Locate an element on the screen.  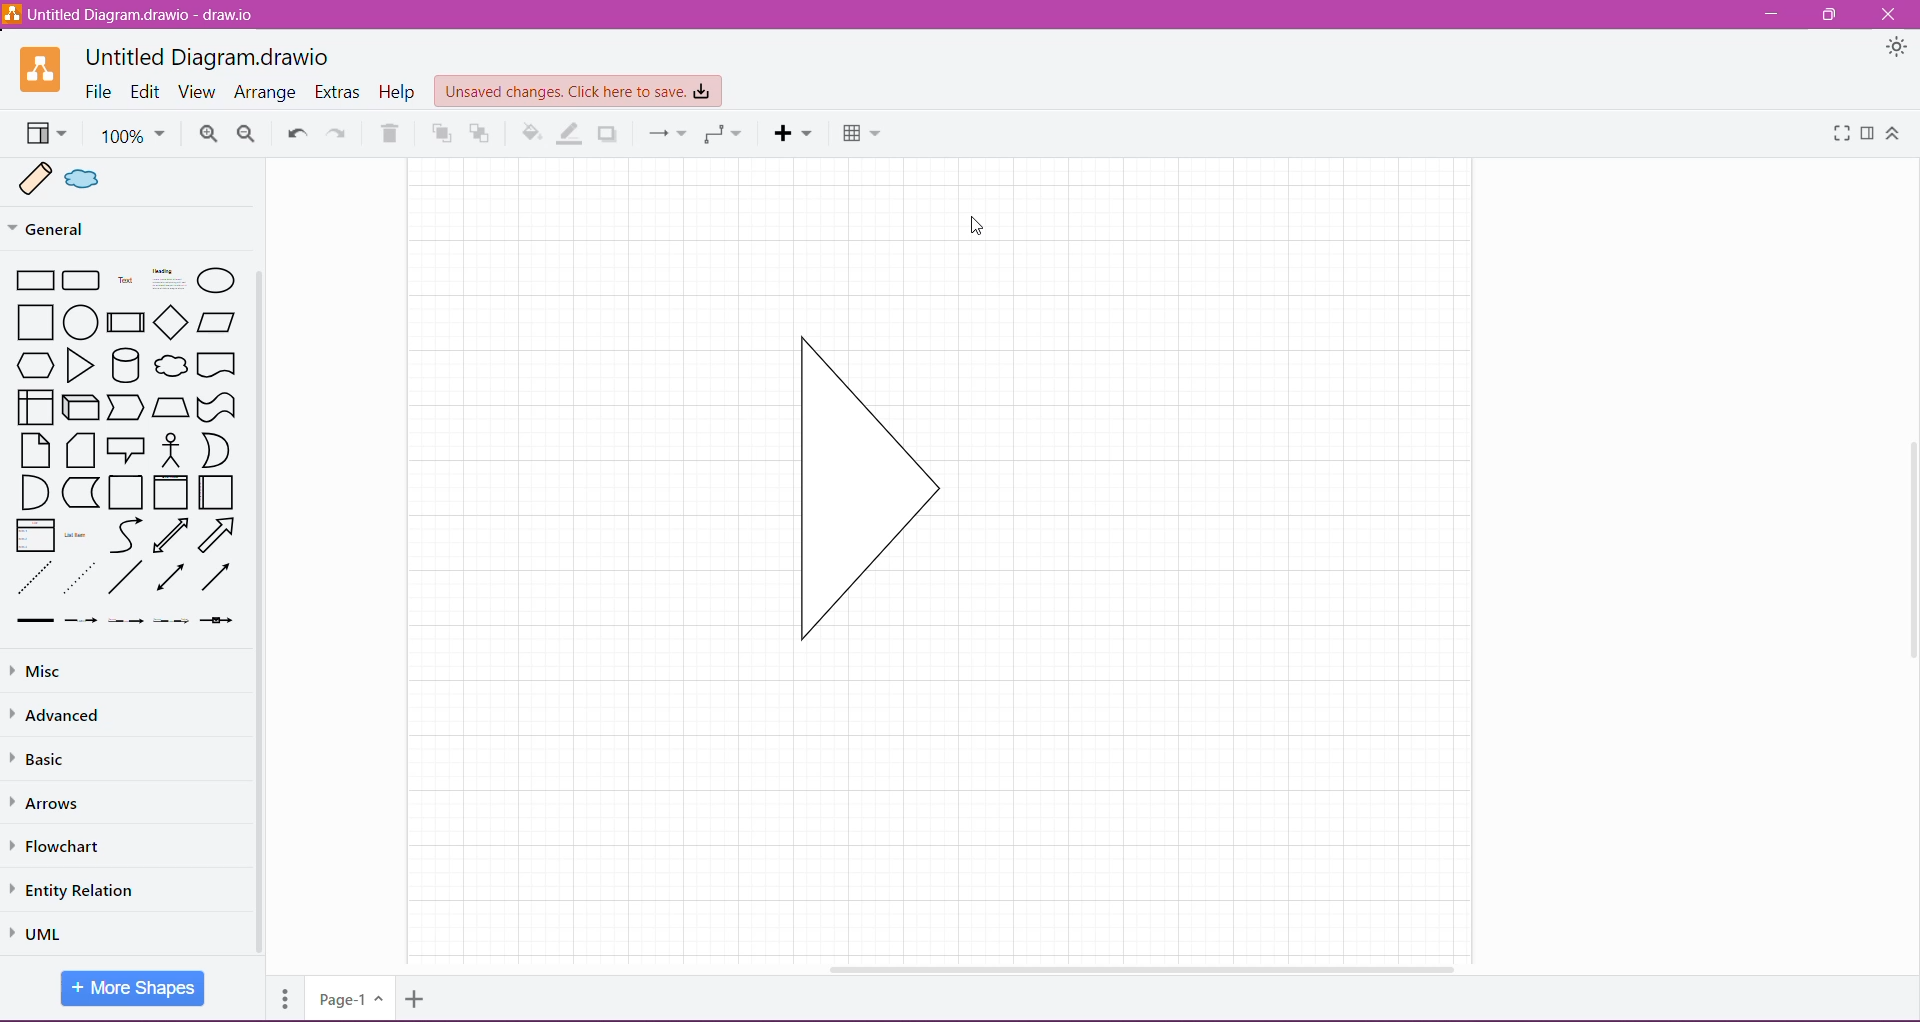
Shadow is located at coordinates (610, 134).